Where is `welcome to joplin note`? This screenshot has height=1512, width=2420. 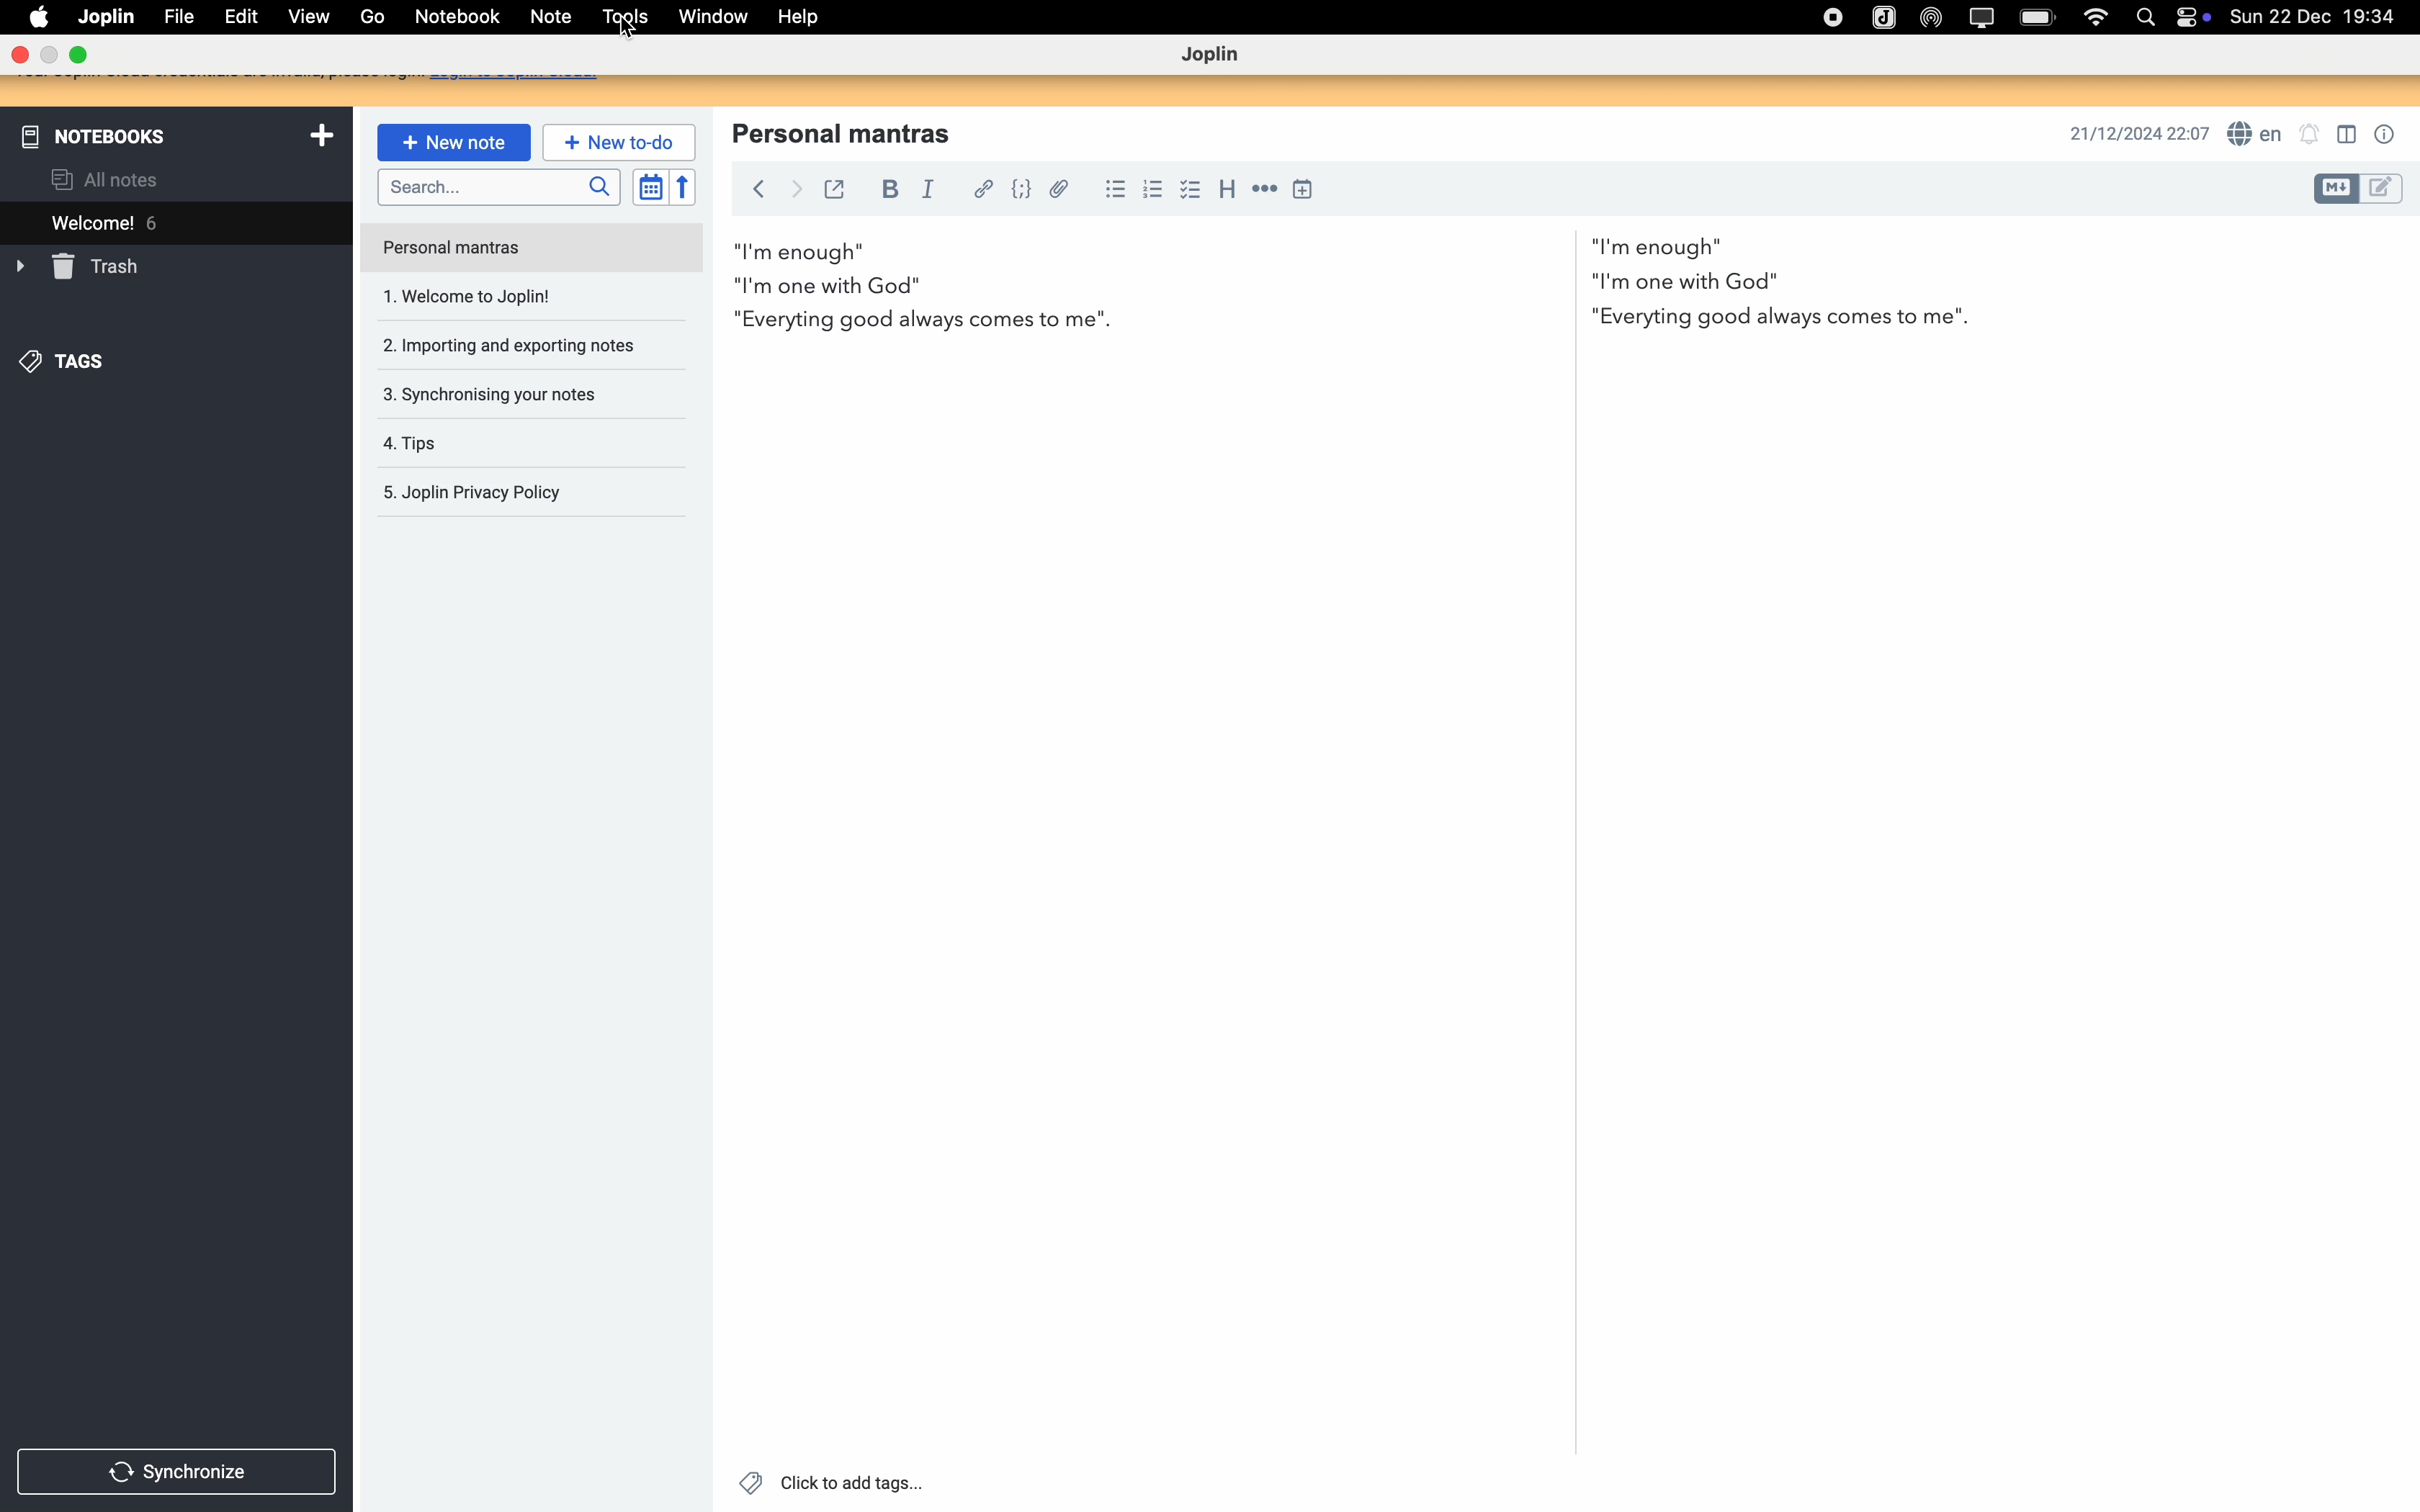
welcome to joplin note is located at coordinates (479, 299).